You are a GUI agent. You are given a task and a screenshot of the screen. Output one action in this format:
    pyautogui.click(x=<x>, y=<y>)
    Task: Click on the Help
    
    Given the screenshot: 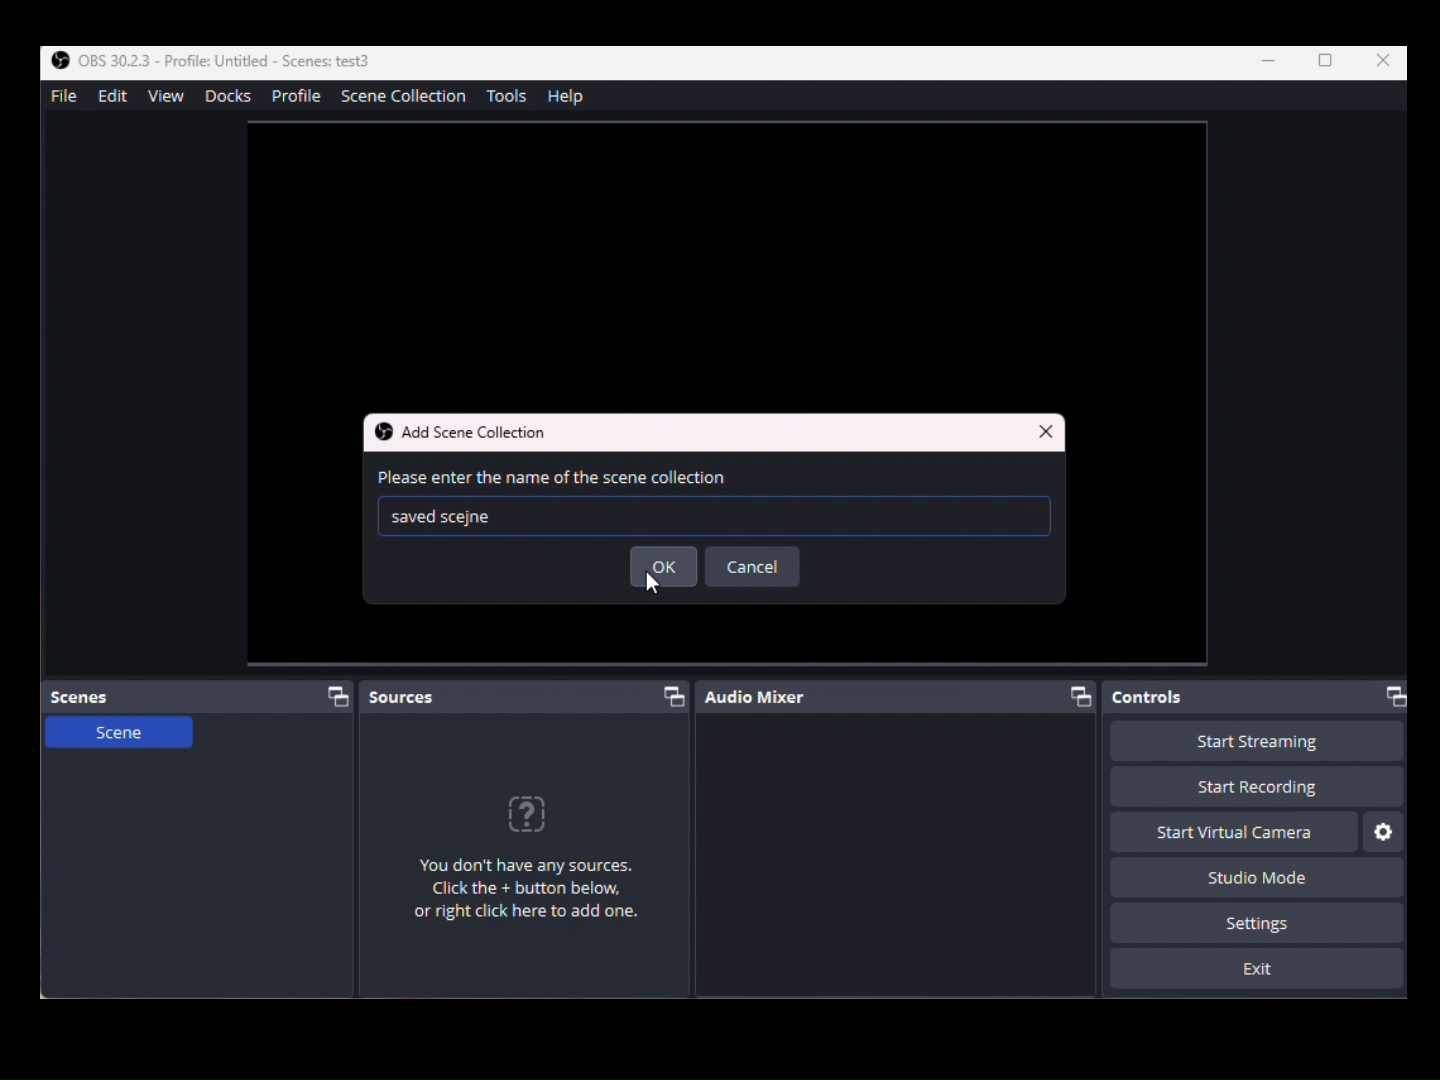 What is the action you would take?
    pyautogui.click(x=571, y=96)
    